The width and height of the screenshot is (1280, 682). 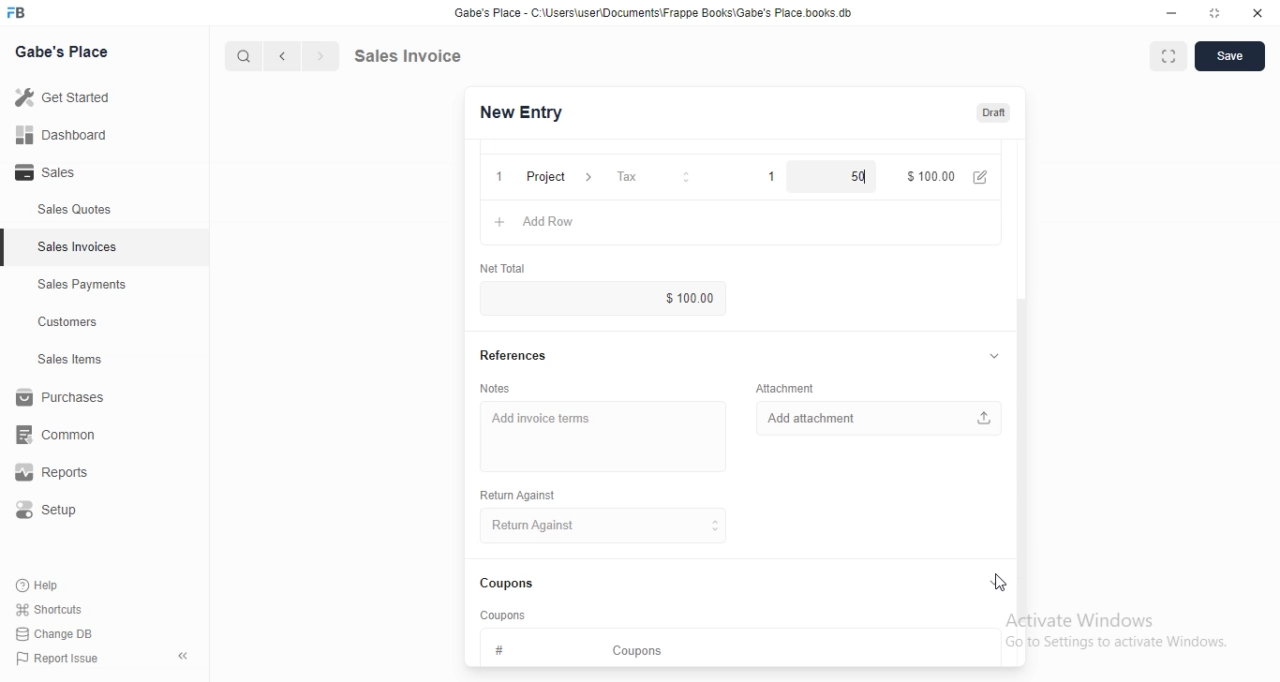 I want to click on $100.00, so click(x=930, y=175).